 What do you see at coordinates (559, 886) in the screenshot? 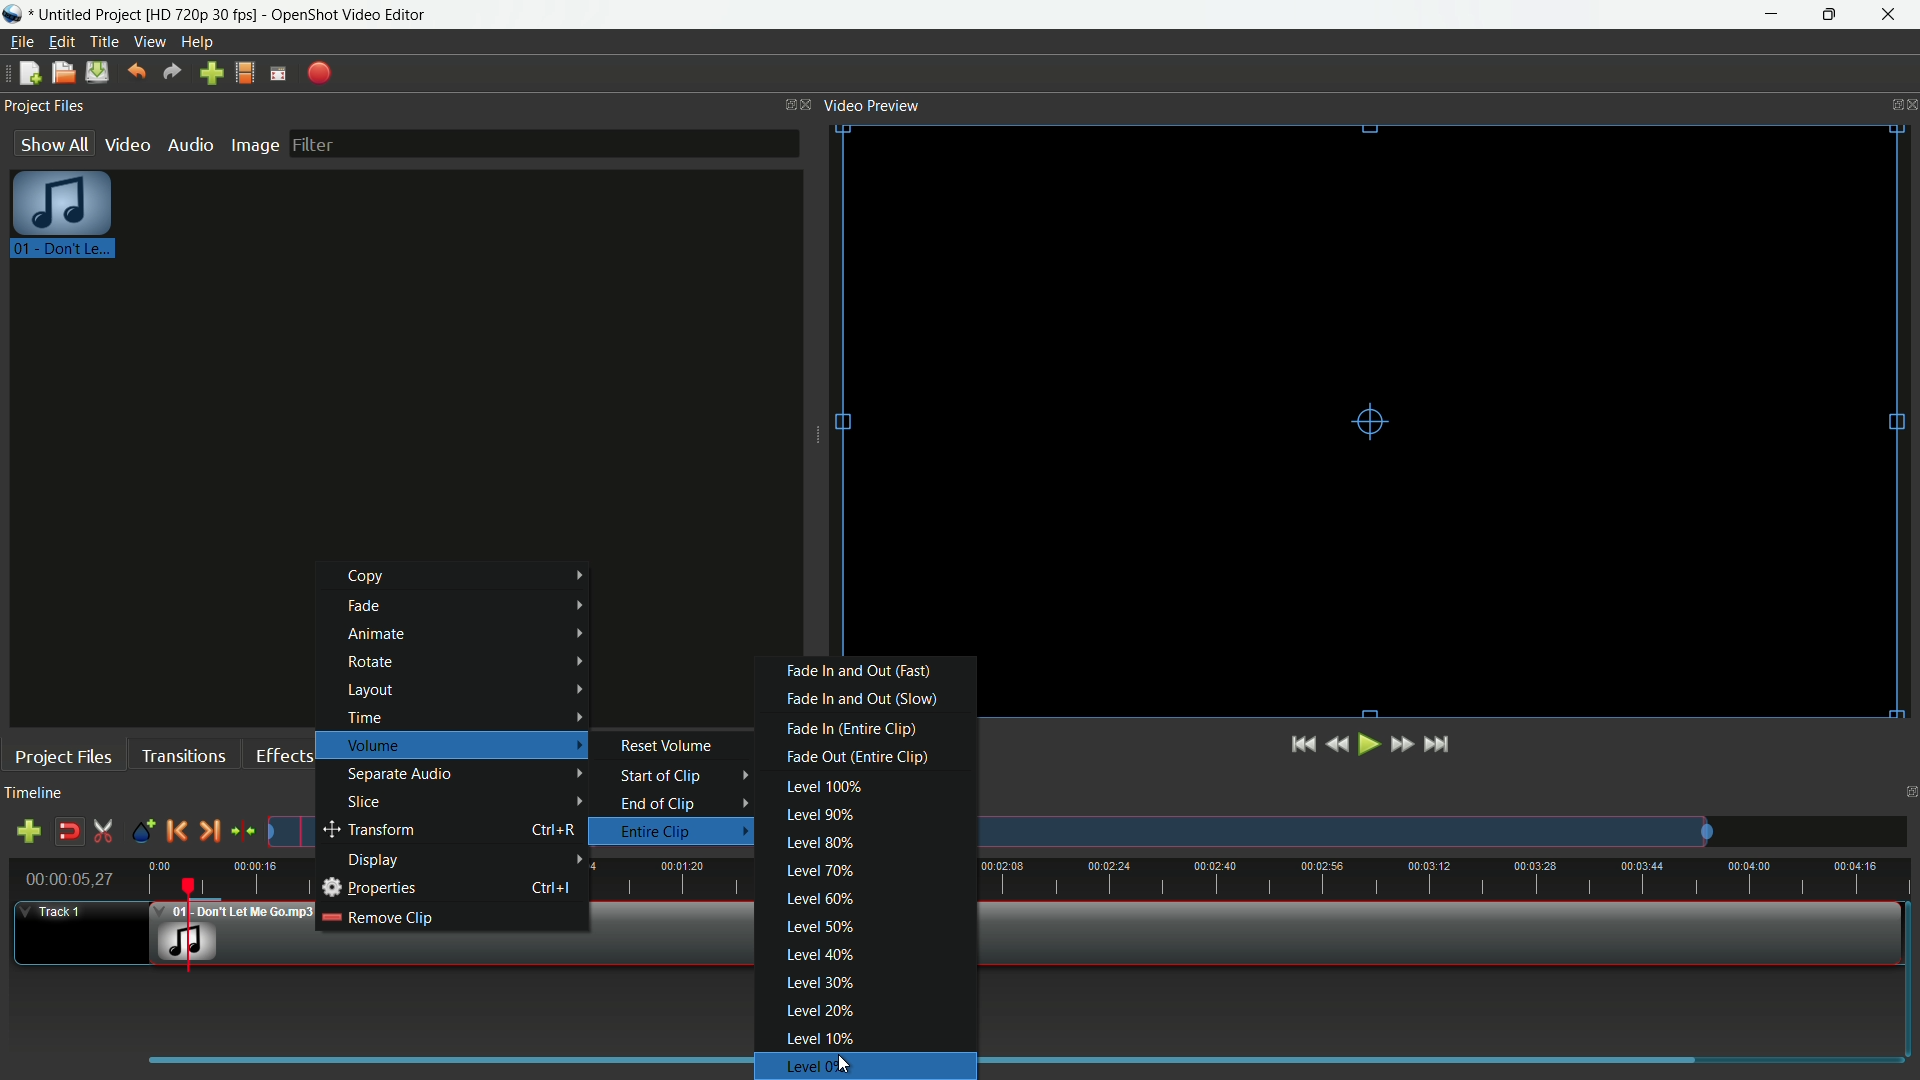
I see `keyboard shortcut` at bounding box center [559, 886].